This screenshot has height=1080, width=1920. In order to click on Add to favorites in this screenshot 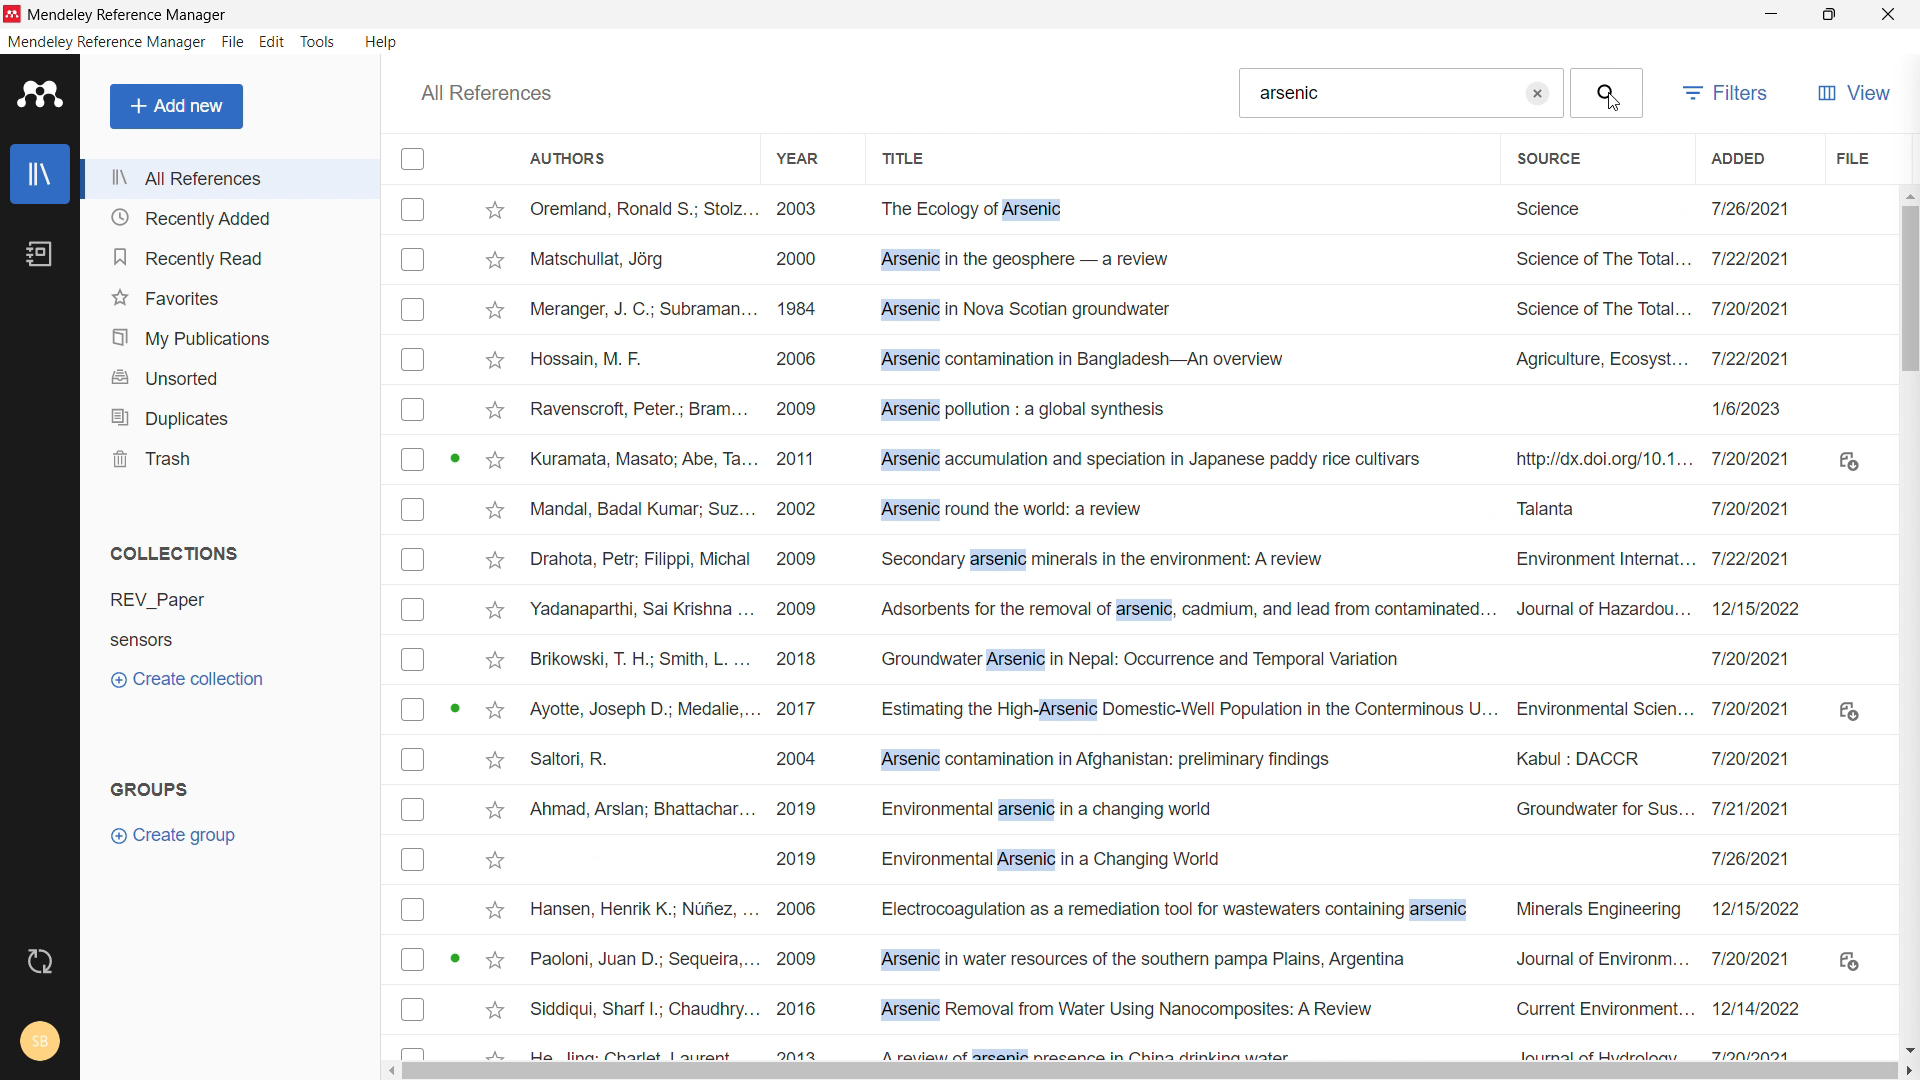, I will do `click(494, 806)`.